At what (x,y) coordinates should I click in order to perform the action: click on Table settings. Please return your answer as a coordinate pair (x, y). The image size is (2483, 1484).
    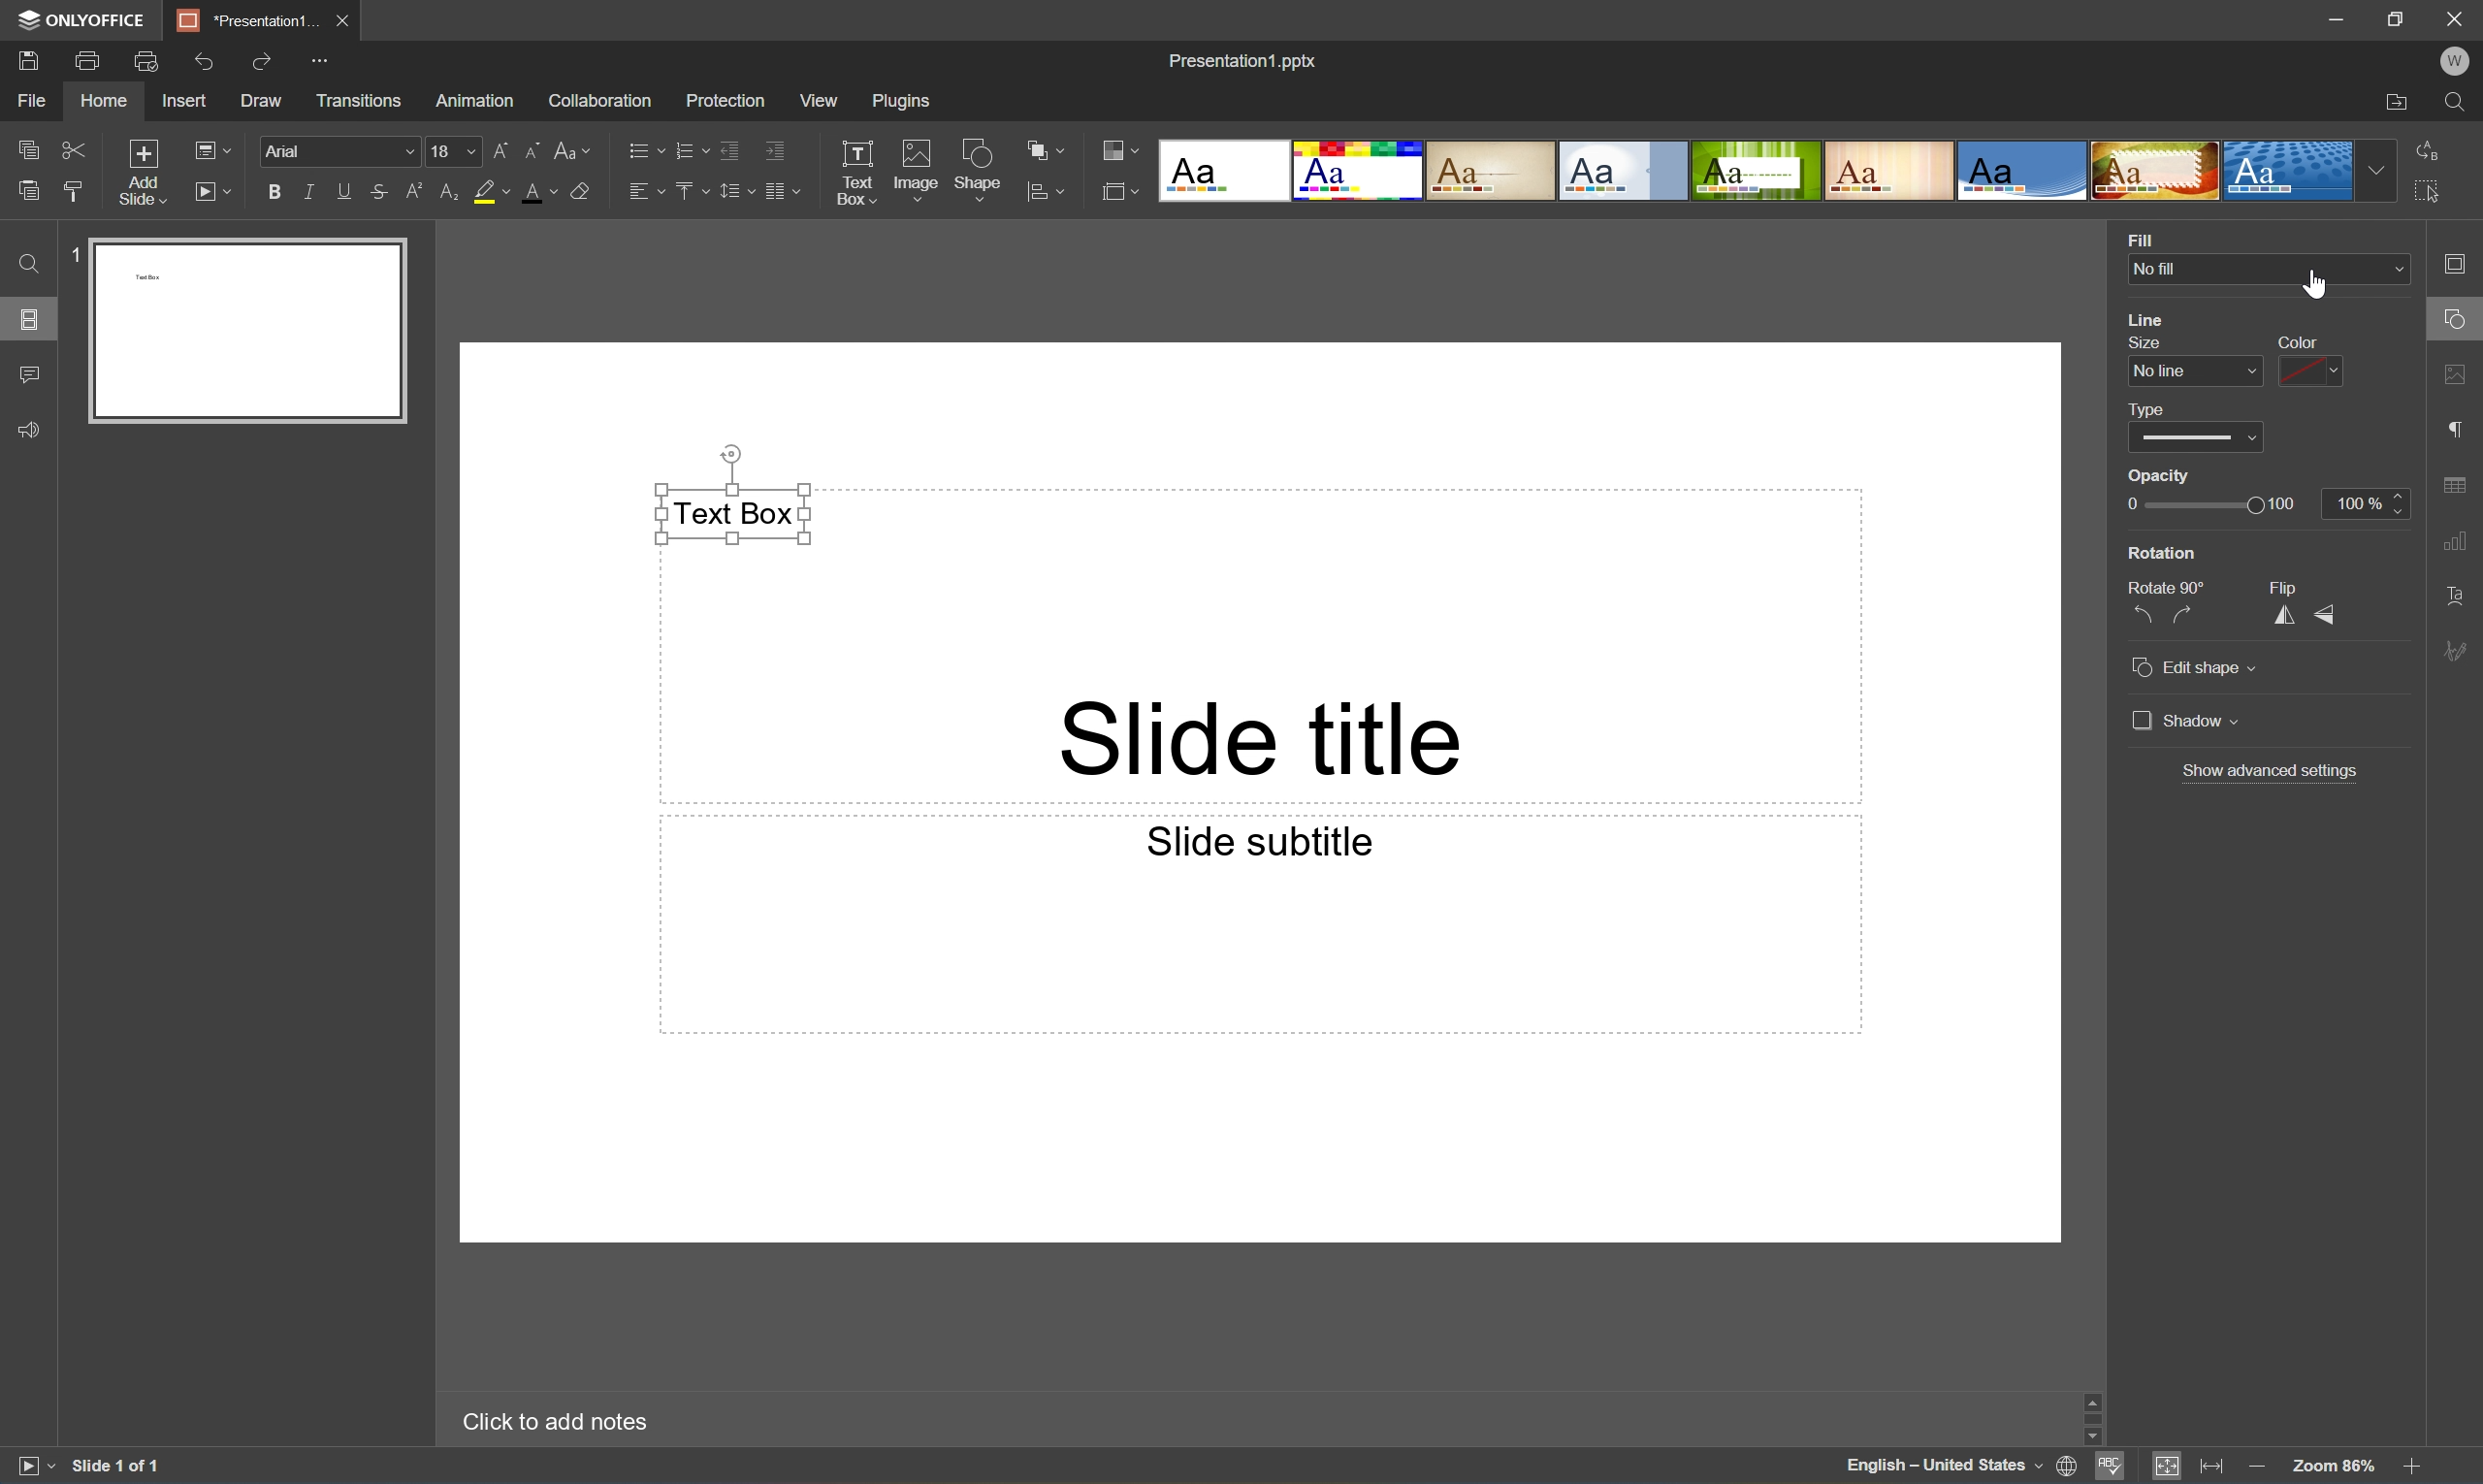
    Looking at the image, I should click on (2464, 483).